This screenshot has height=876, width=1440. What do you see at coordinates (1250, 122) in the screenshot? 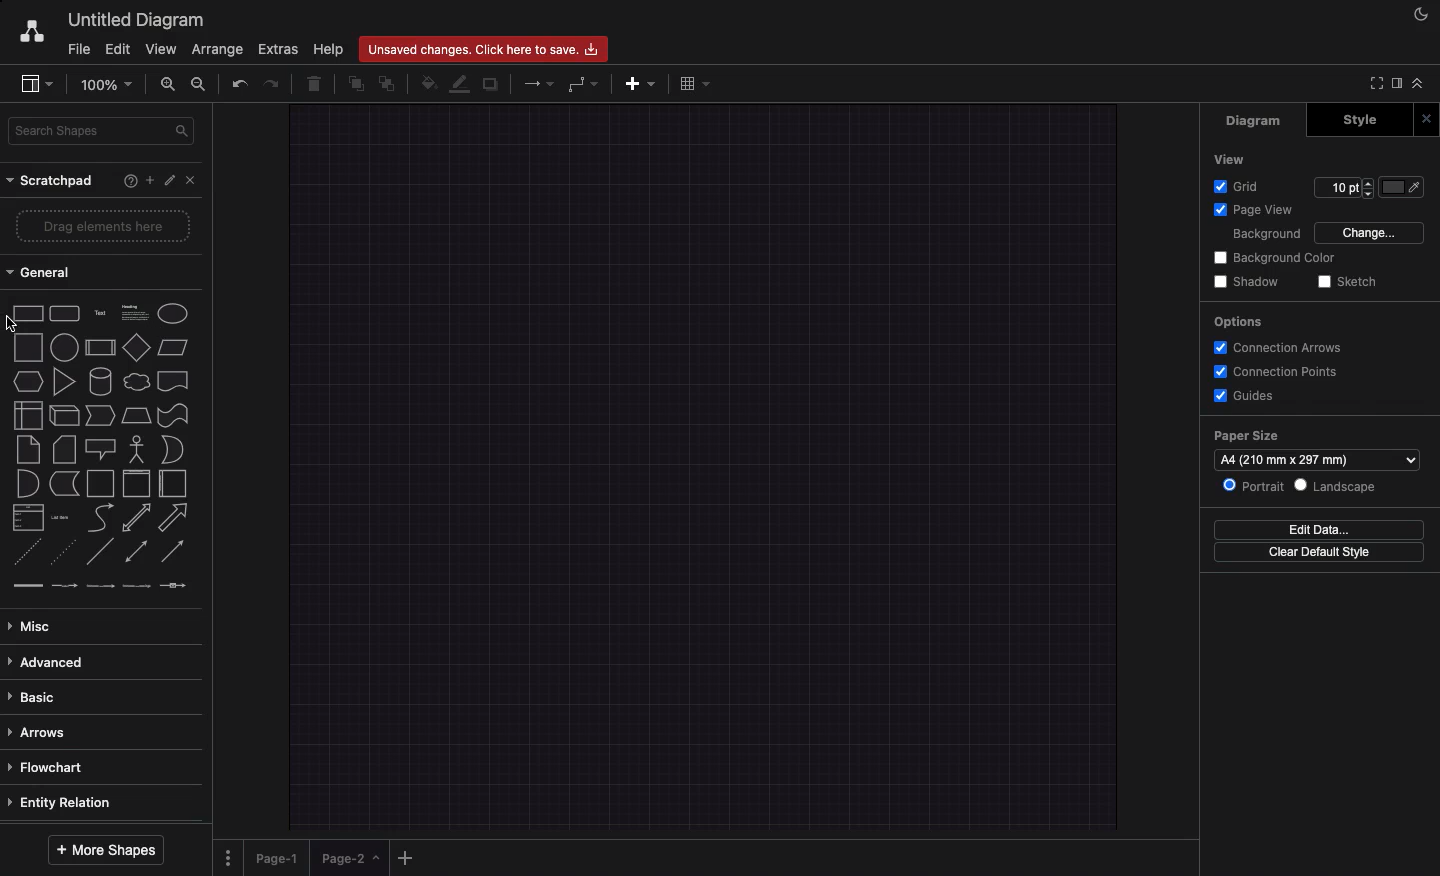
I see `Diagram` at bounding box center [1250, 122].